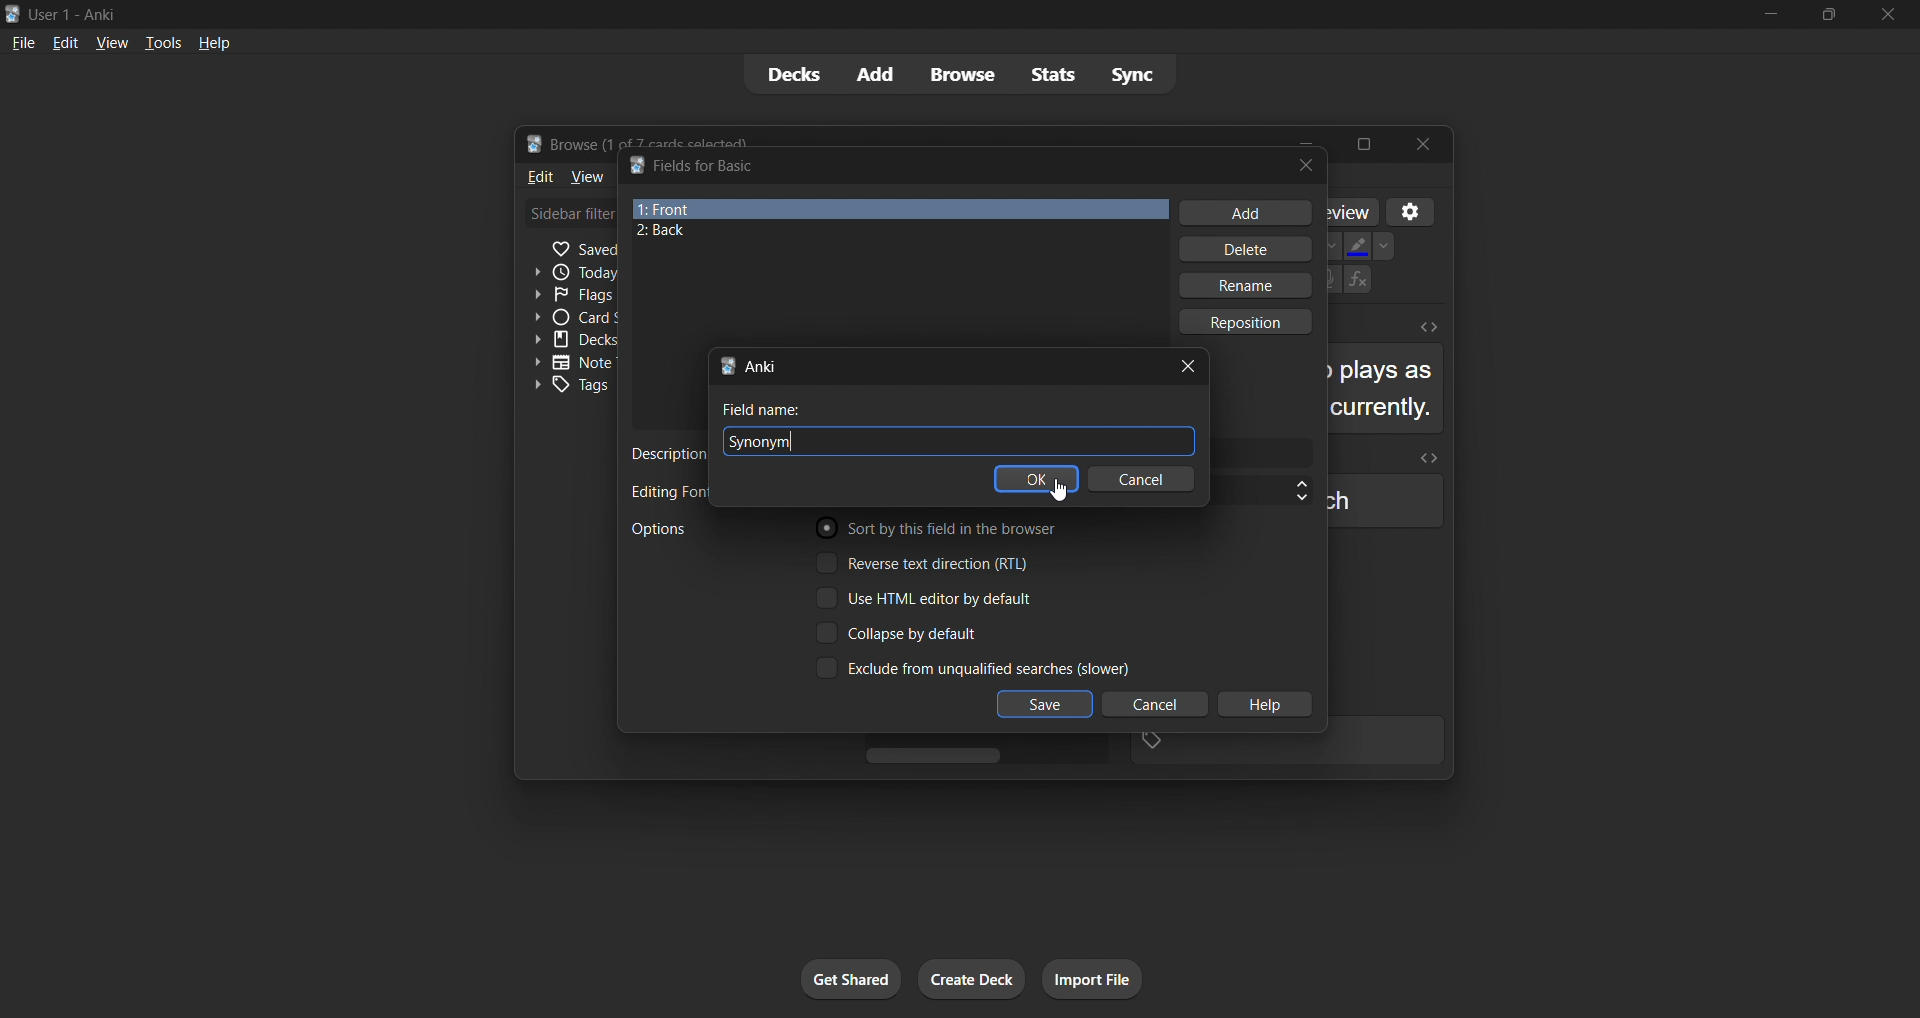 The width and height of the screenshot is (1920, 1018). Describe the element at coordinates (878, 73) in the screenshot. I see `add` at that location.